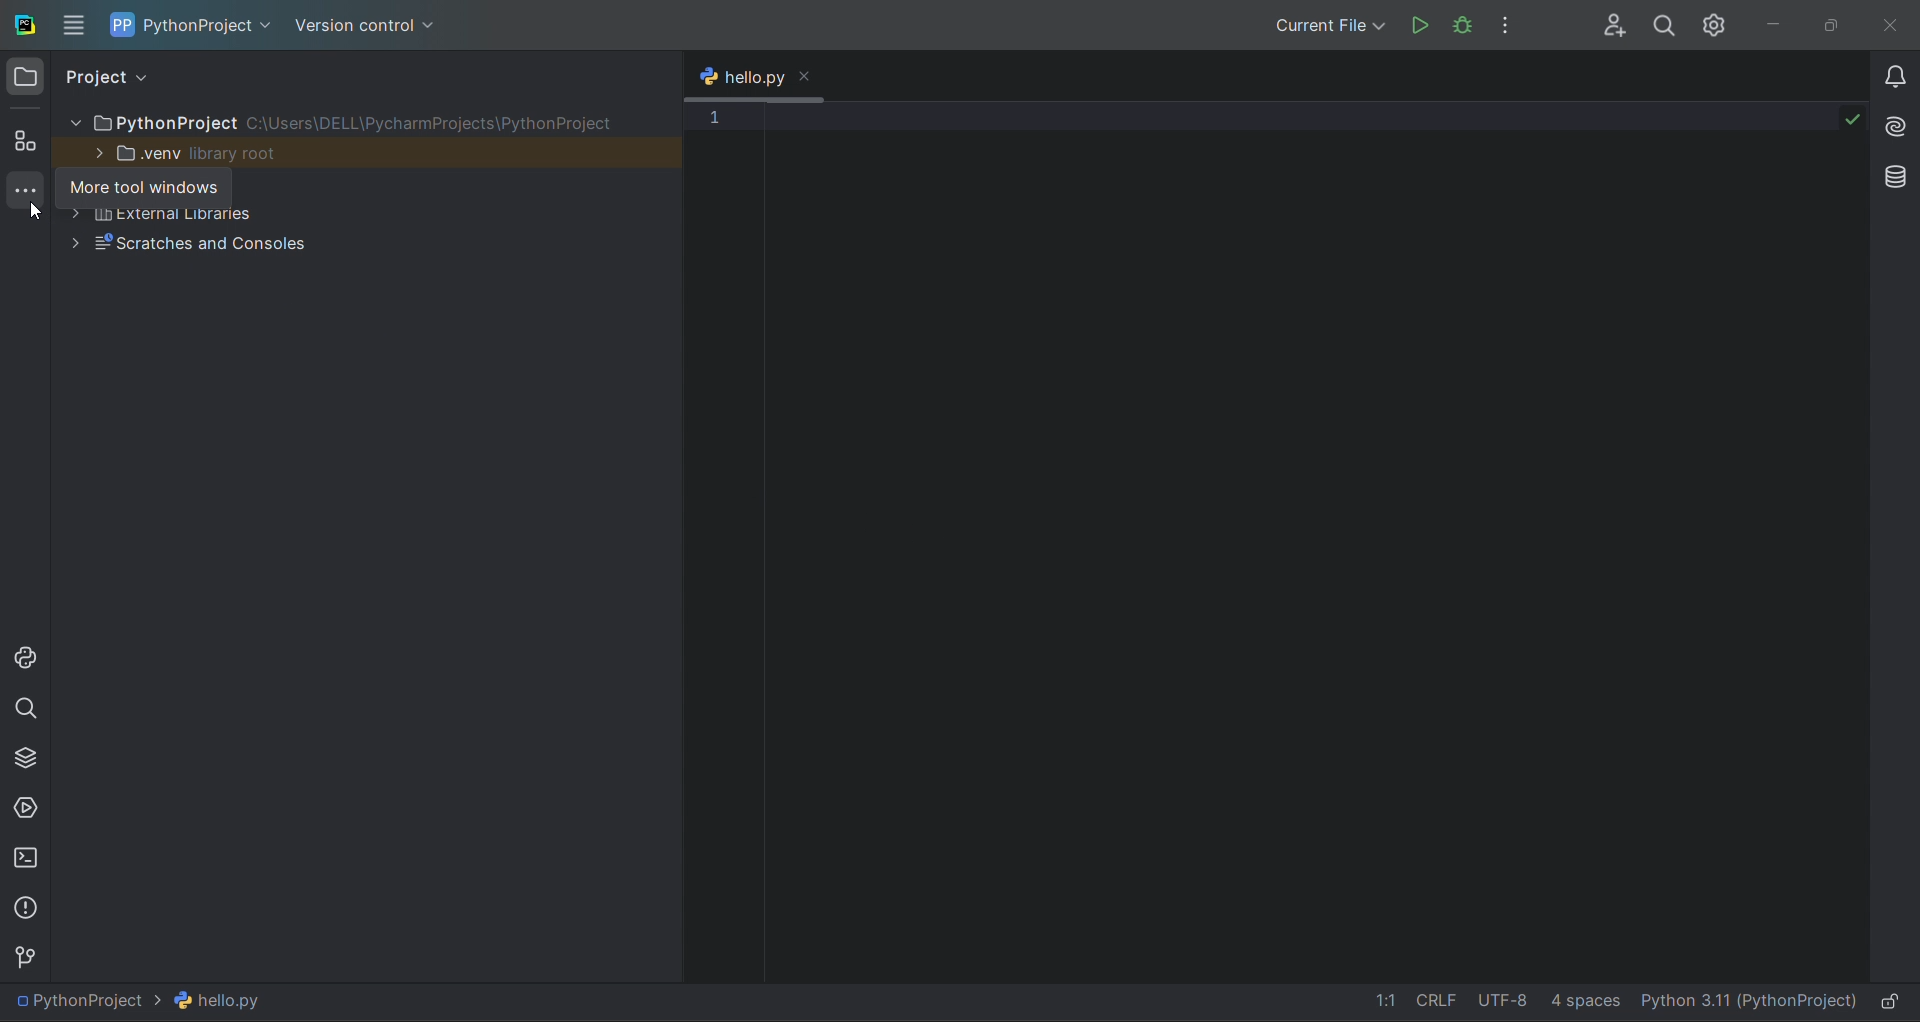  What do you see at coordinates (22, 27) in the screenshot?
I see `logo` at bounding box center [22, 27].